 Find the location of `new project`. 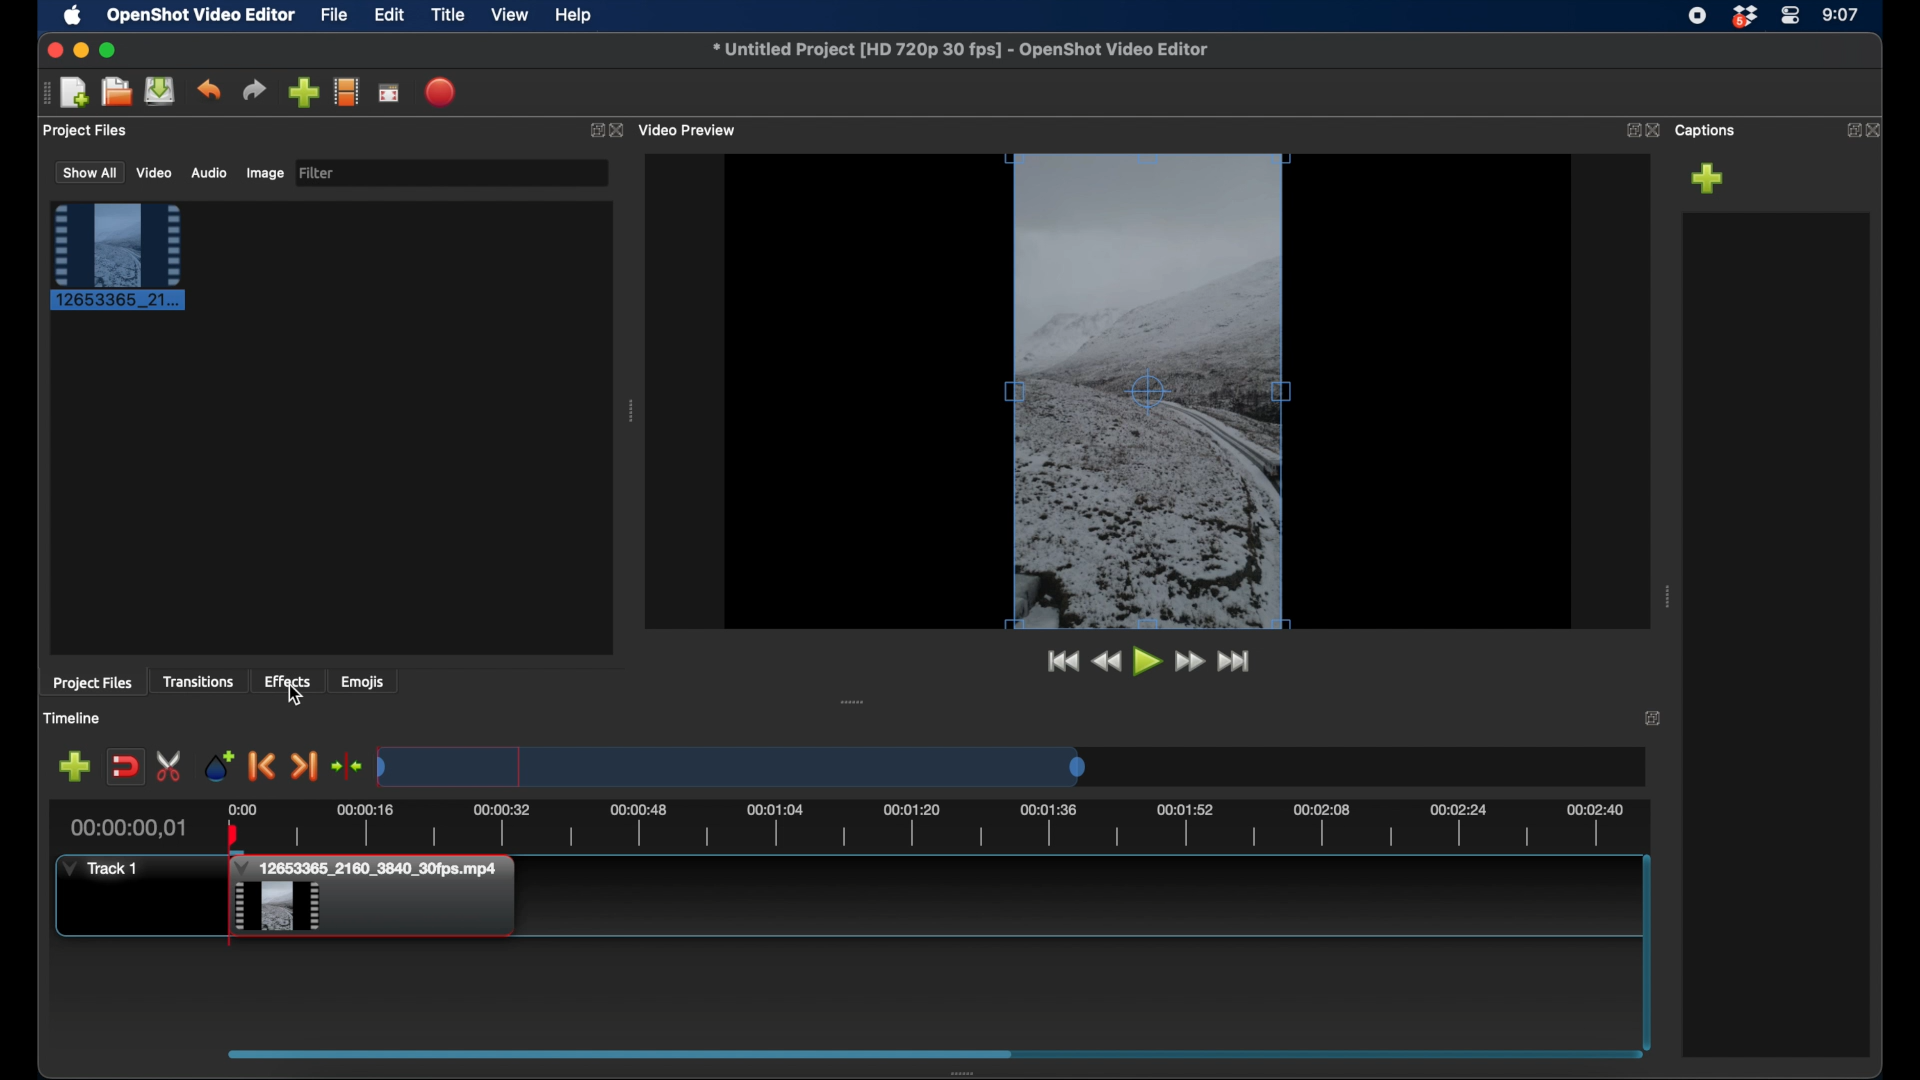

new project is located at coordinates (75, 91).